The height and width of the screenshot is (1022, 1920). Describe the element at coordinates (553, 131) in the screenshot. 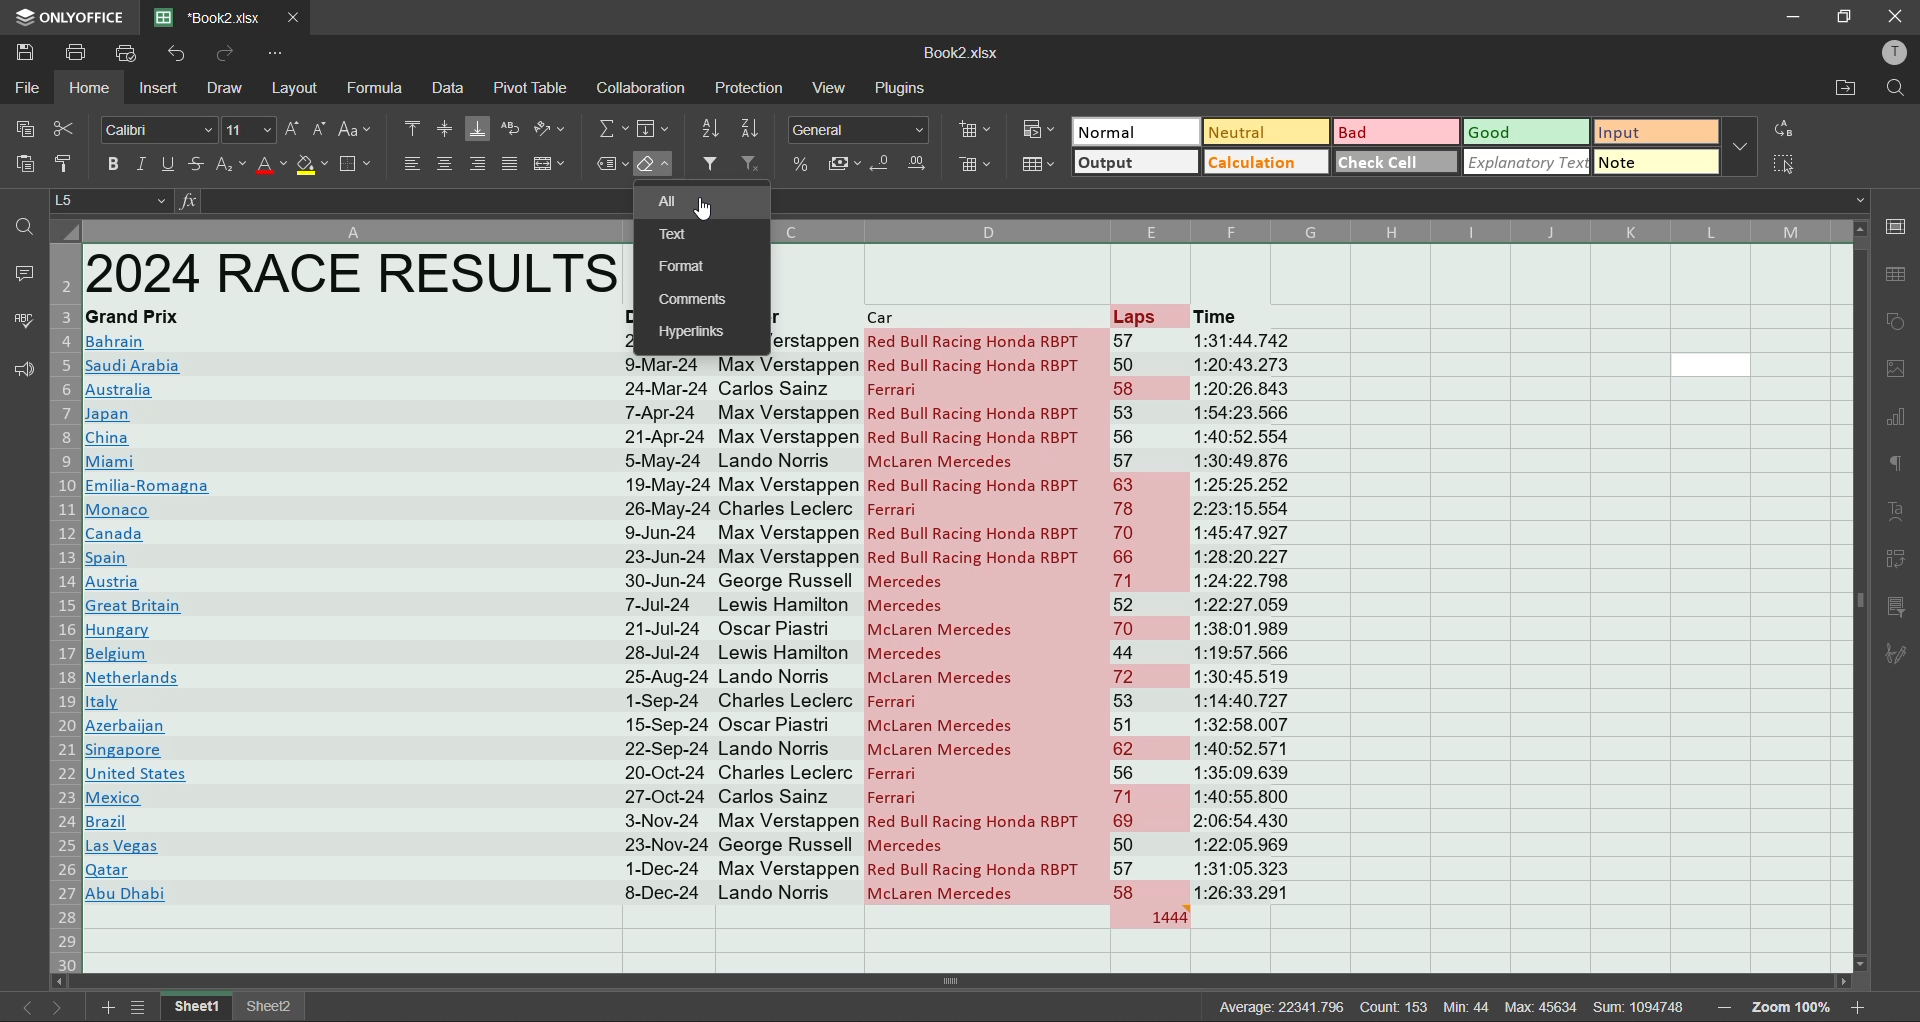

I see `orientation` at that location.